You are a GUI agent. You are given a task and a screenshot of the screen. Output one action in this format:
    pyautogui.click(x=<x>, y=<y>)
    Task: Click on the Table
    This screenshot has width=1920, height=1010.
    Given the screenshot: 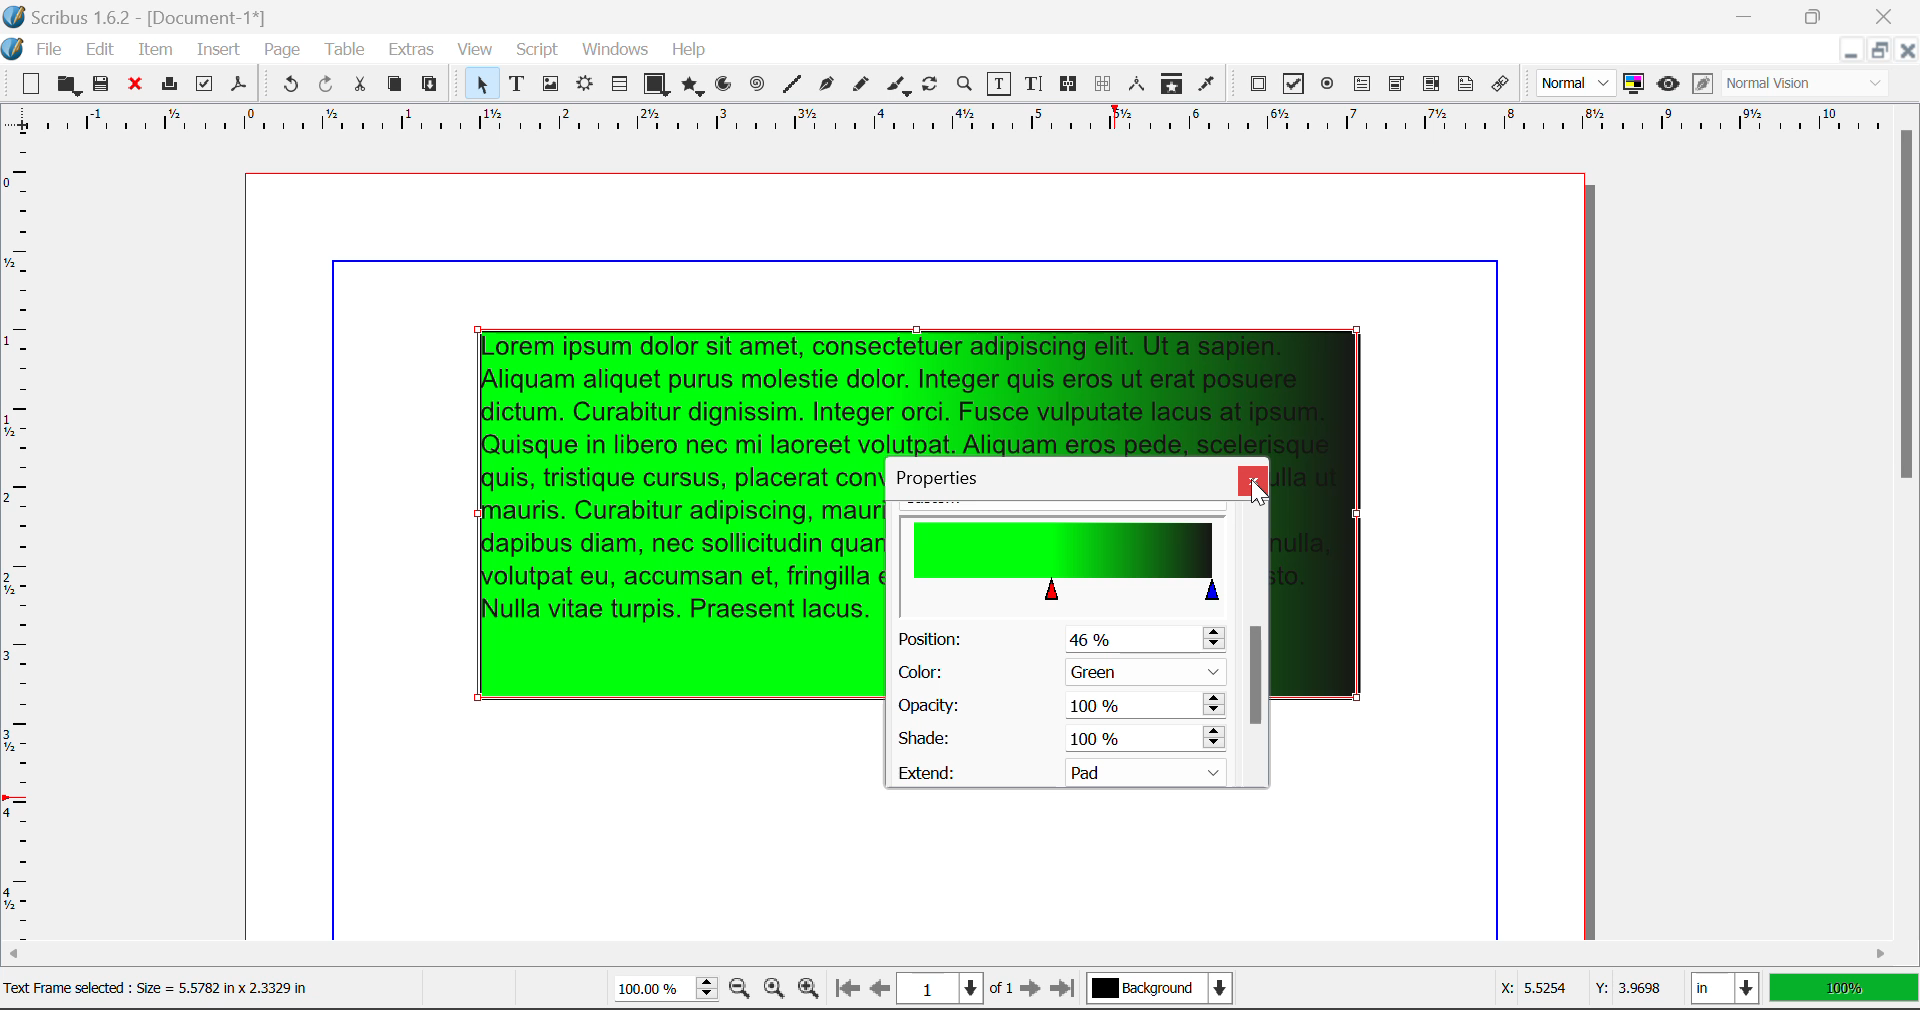 What is the action you would take?
    pyautogui.click(x=343, y=51)
    